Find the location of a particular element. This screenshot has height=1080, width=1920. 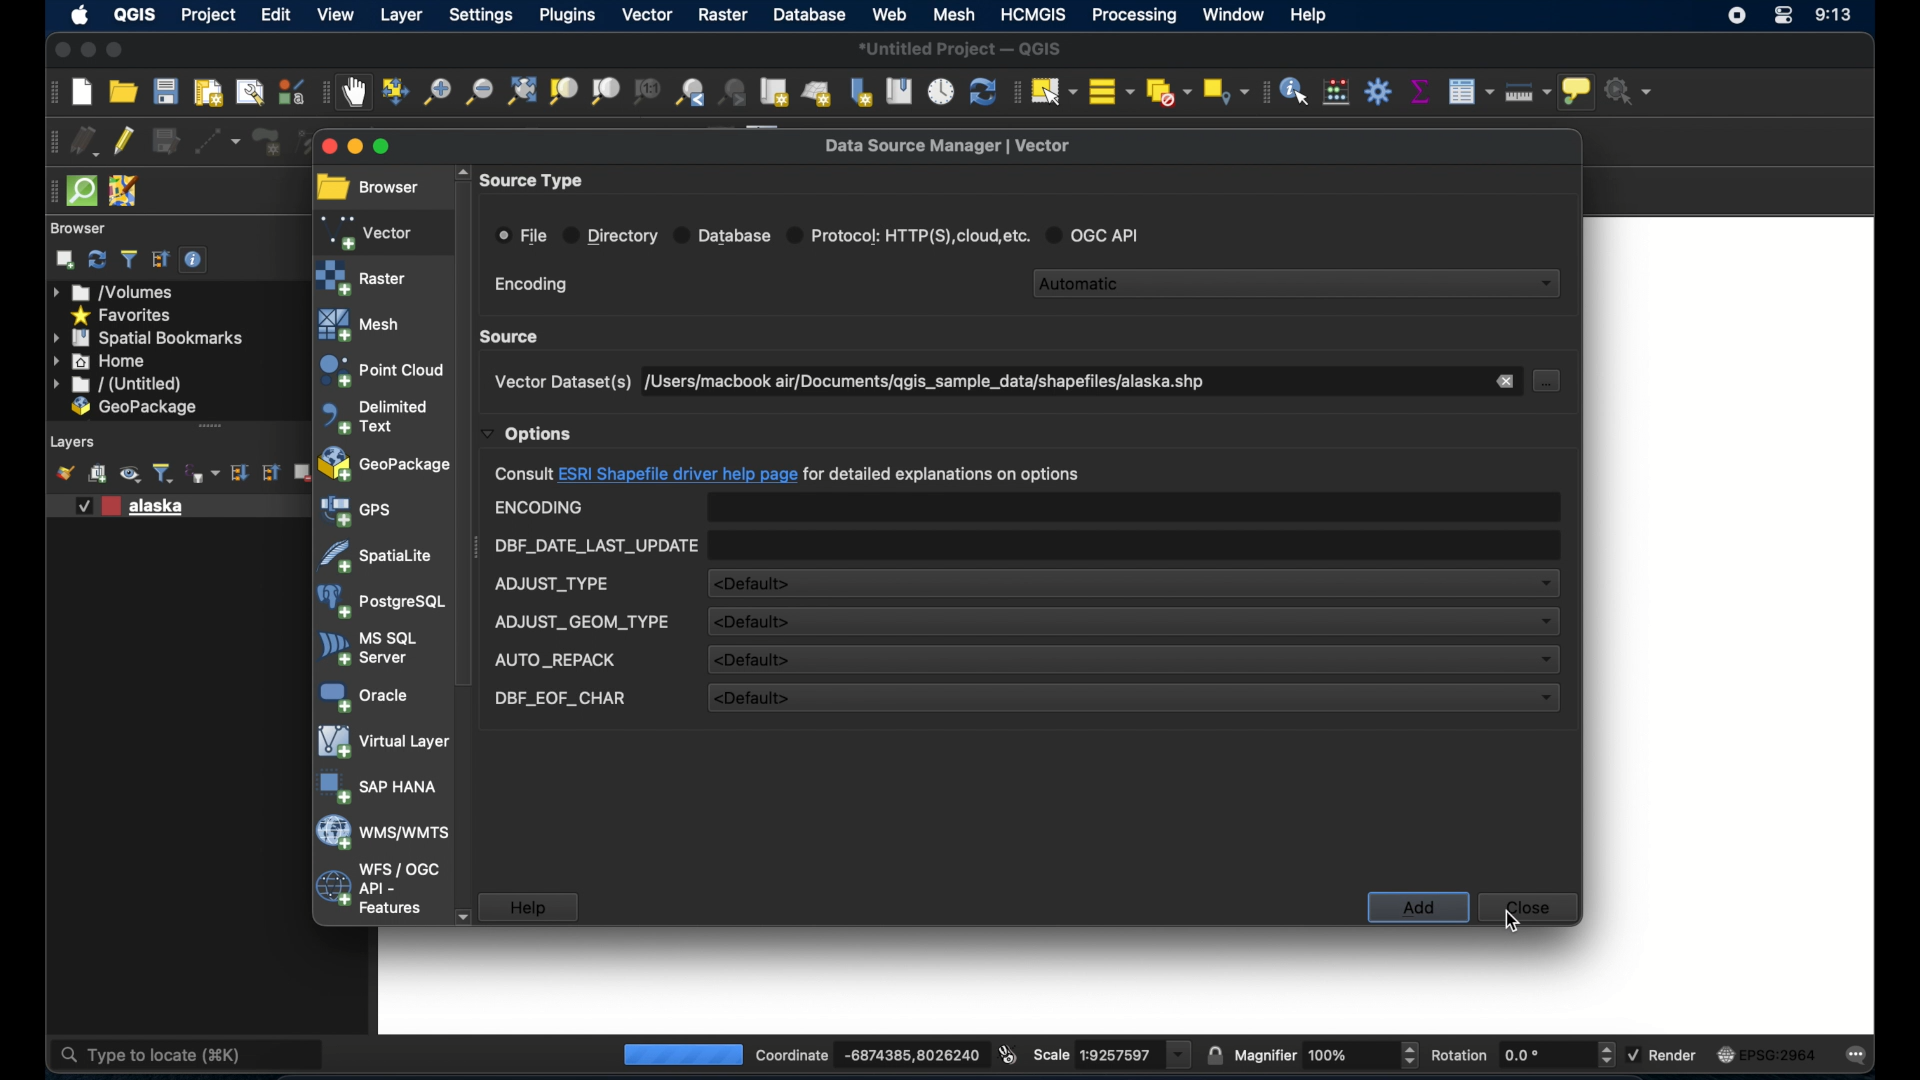

browser is located at coordinates (82, 228).